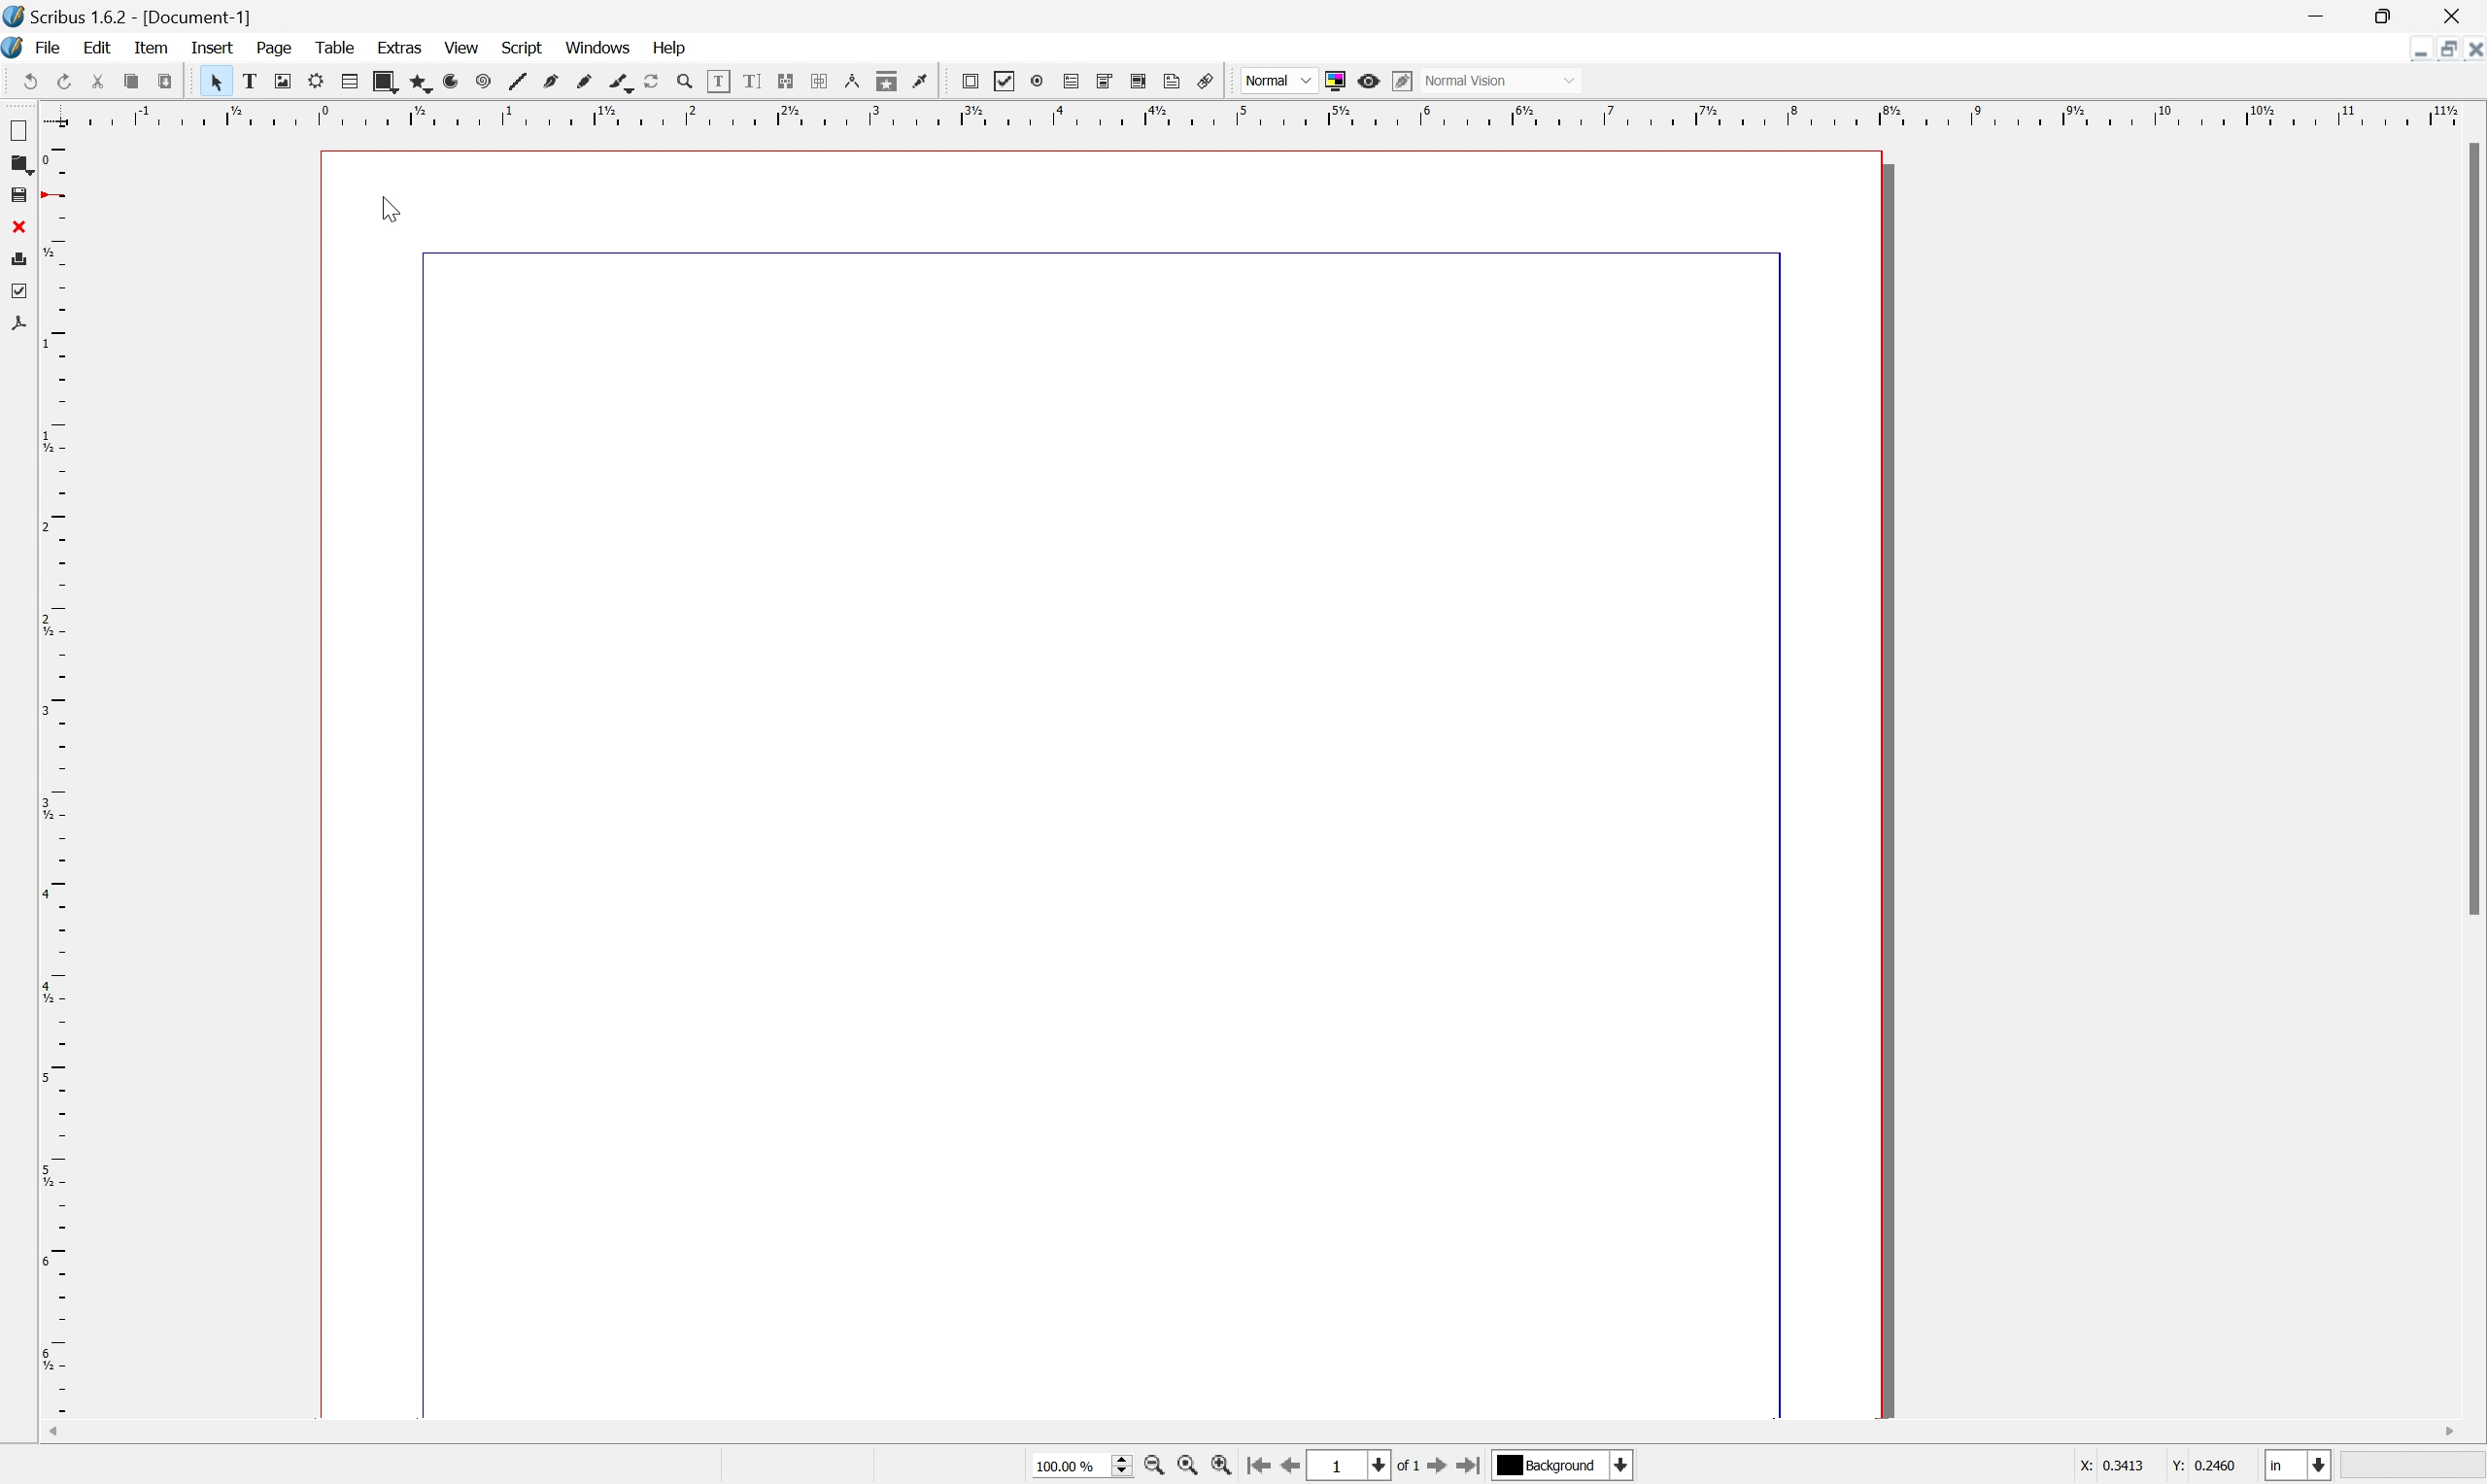 This screenshot has height=1484, width=2487. Describe the element at coordinates (1369, 81) in the screenshot. I see `Preview Mode` at that location.